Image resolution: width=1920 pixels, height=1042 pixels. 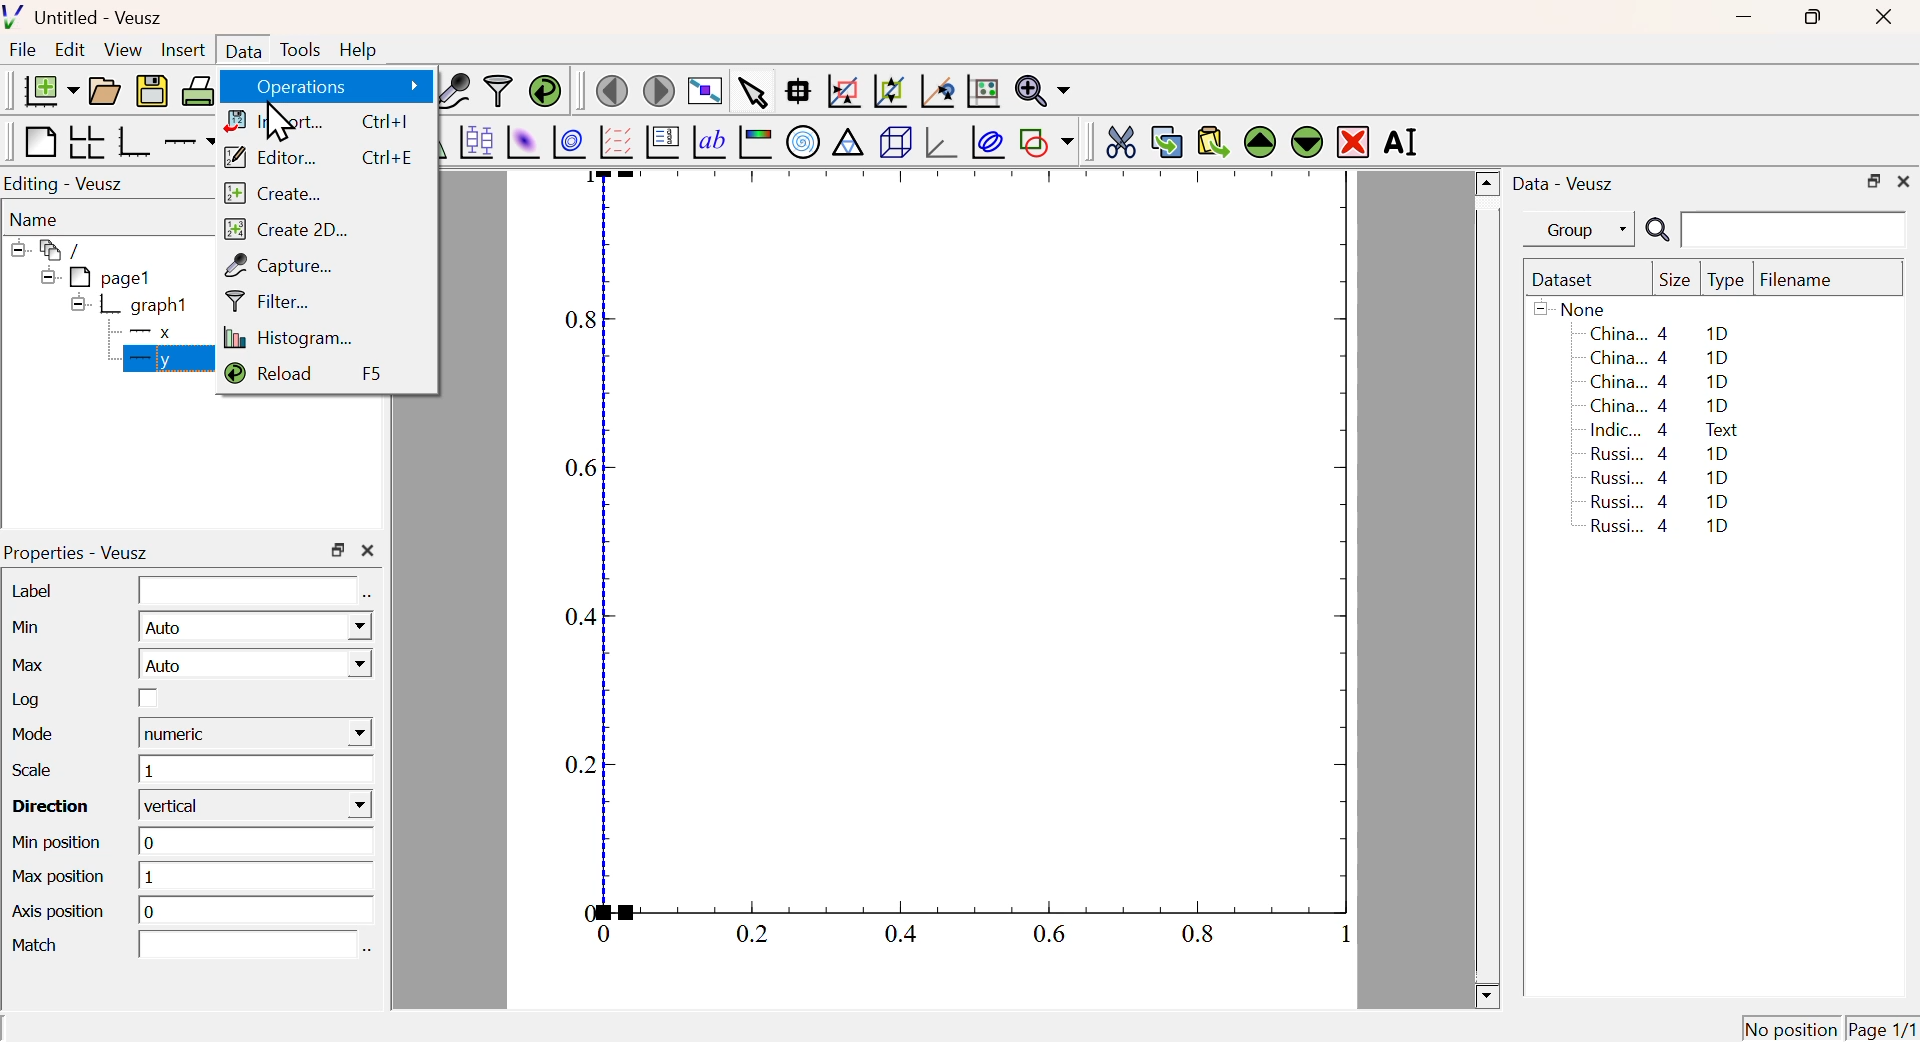 What do you see at coordinates (1663, 453) in the screenshot?
I see `Russi... 4 1D` at bounding box center [1663, 453].